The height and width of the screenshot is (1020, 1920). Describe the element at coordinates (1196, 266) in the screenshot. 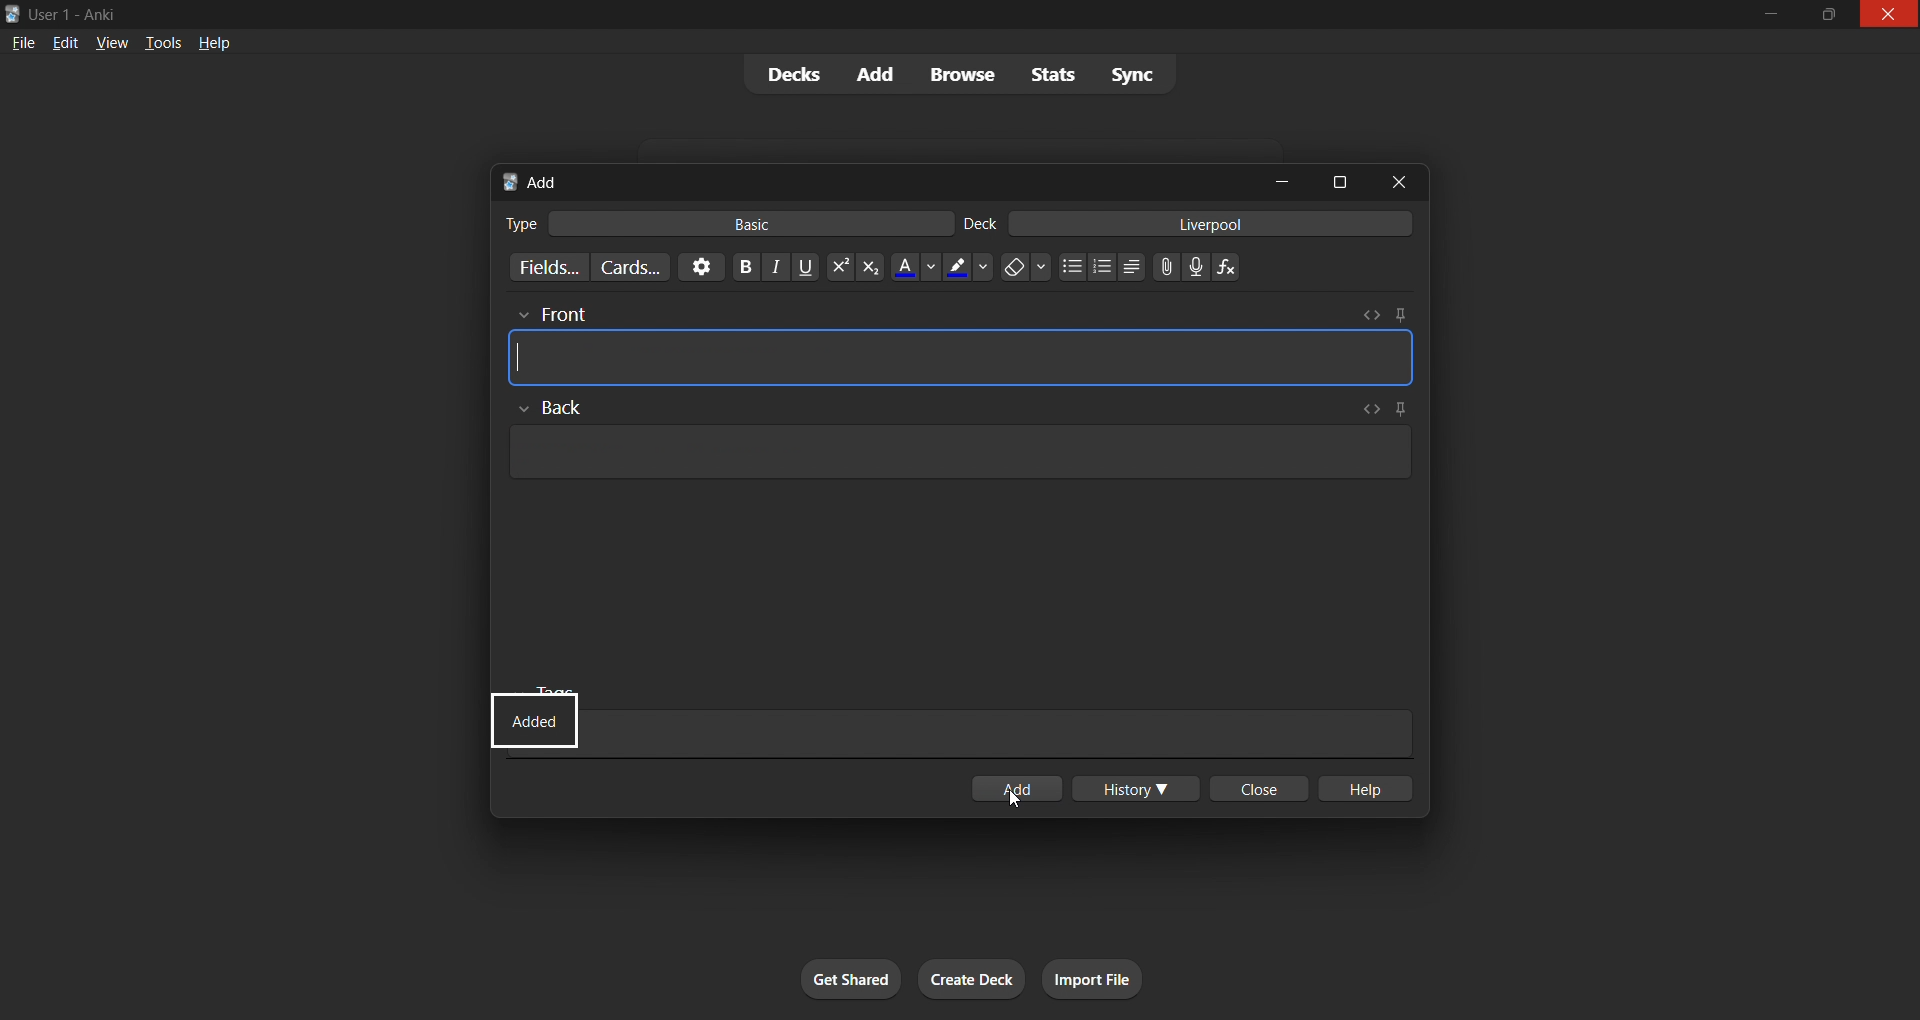

I see `add audio` at that location.